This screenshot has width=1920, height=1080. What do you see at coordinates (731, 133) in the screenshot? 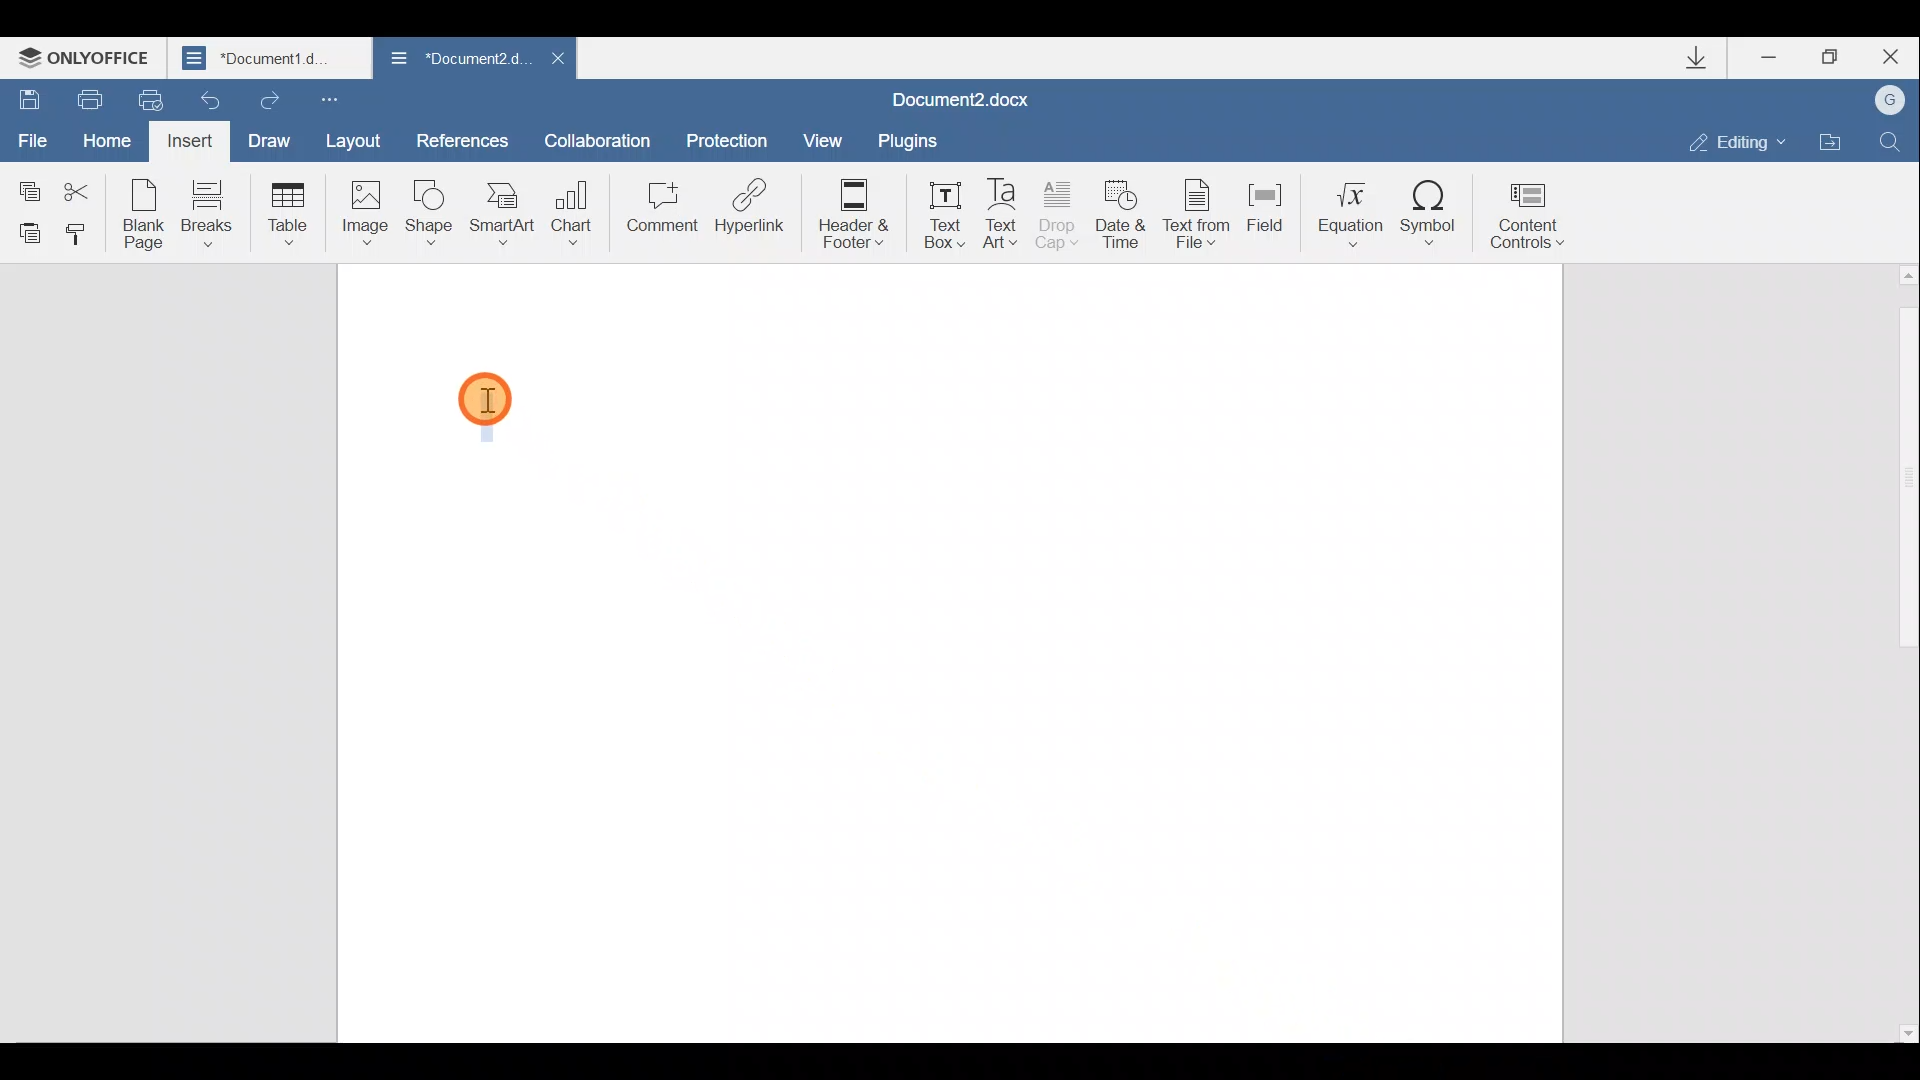
I see `Protection` at bounding box center [731, 133].